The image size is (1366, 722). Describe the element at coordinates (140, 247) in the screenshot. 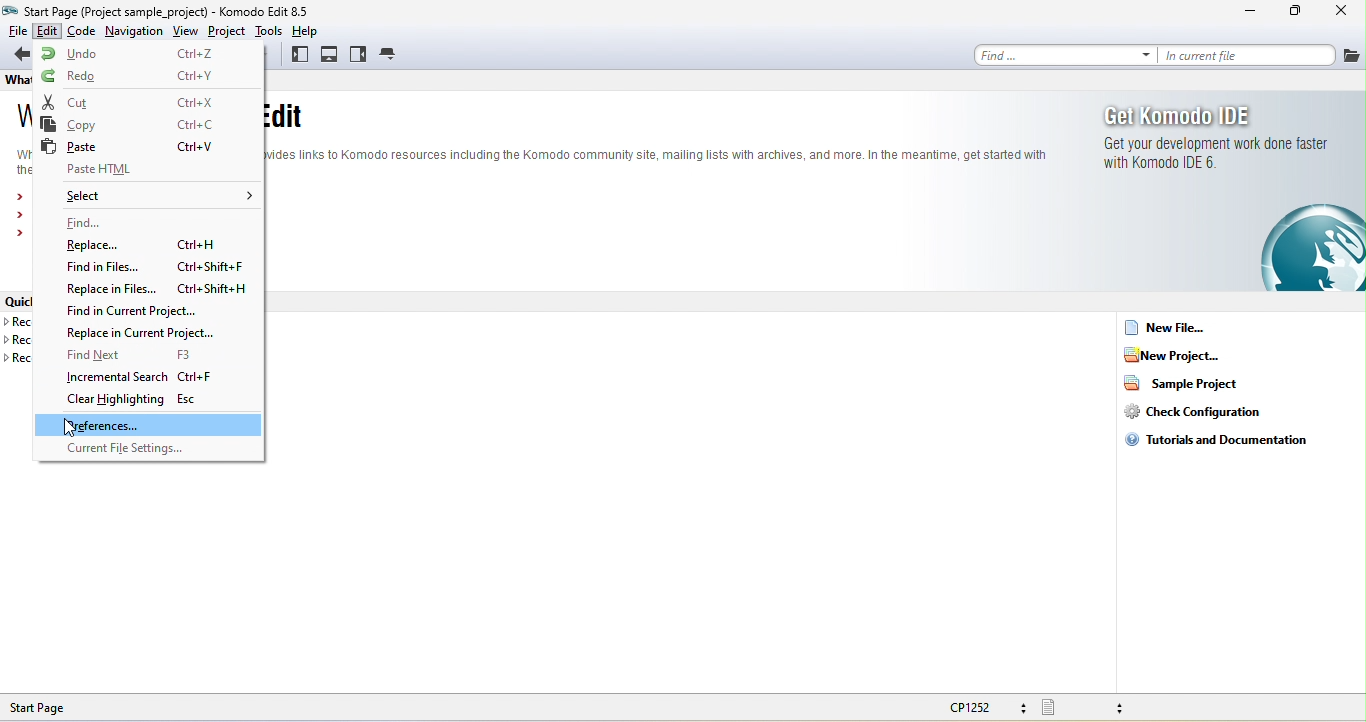

I see `replace` at that location.